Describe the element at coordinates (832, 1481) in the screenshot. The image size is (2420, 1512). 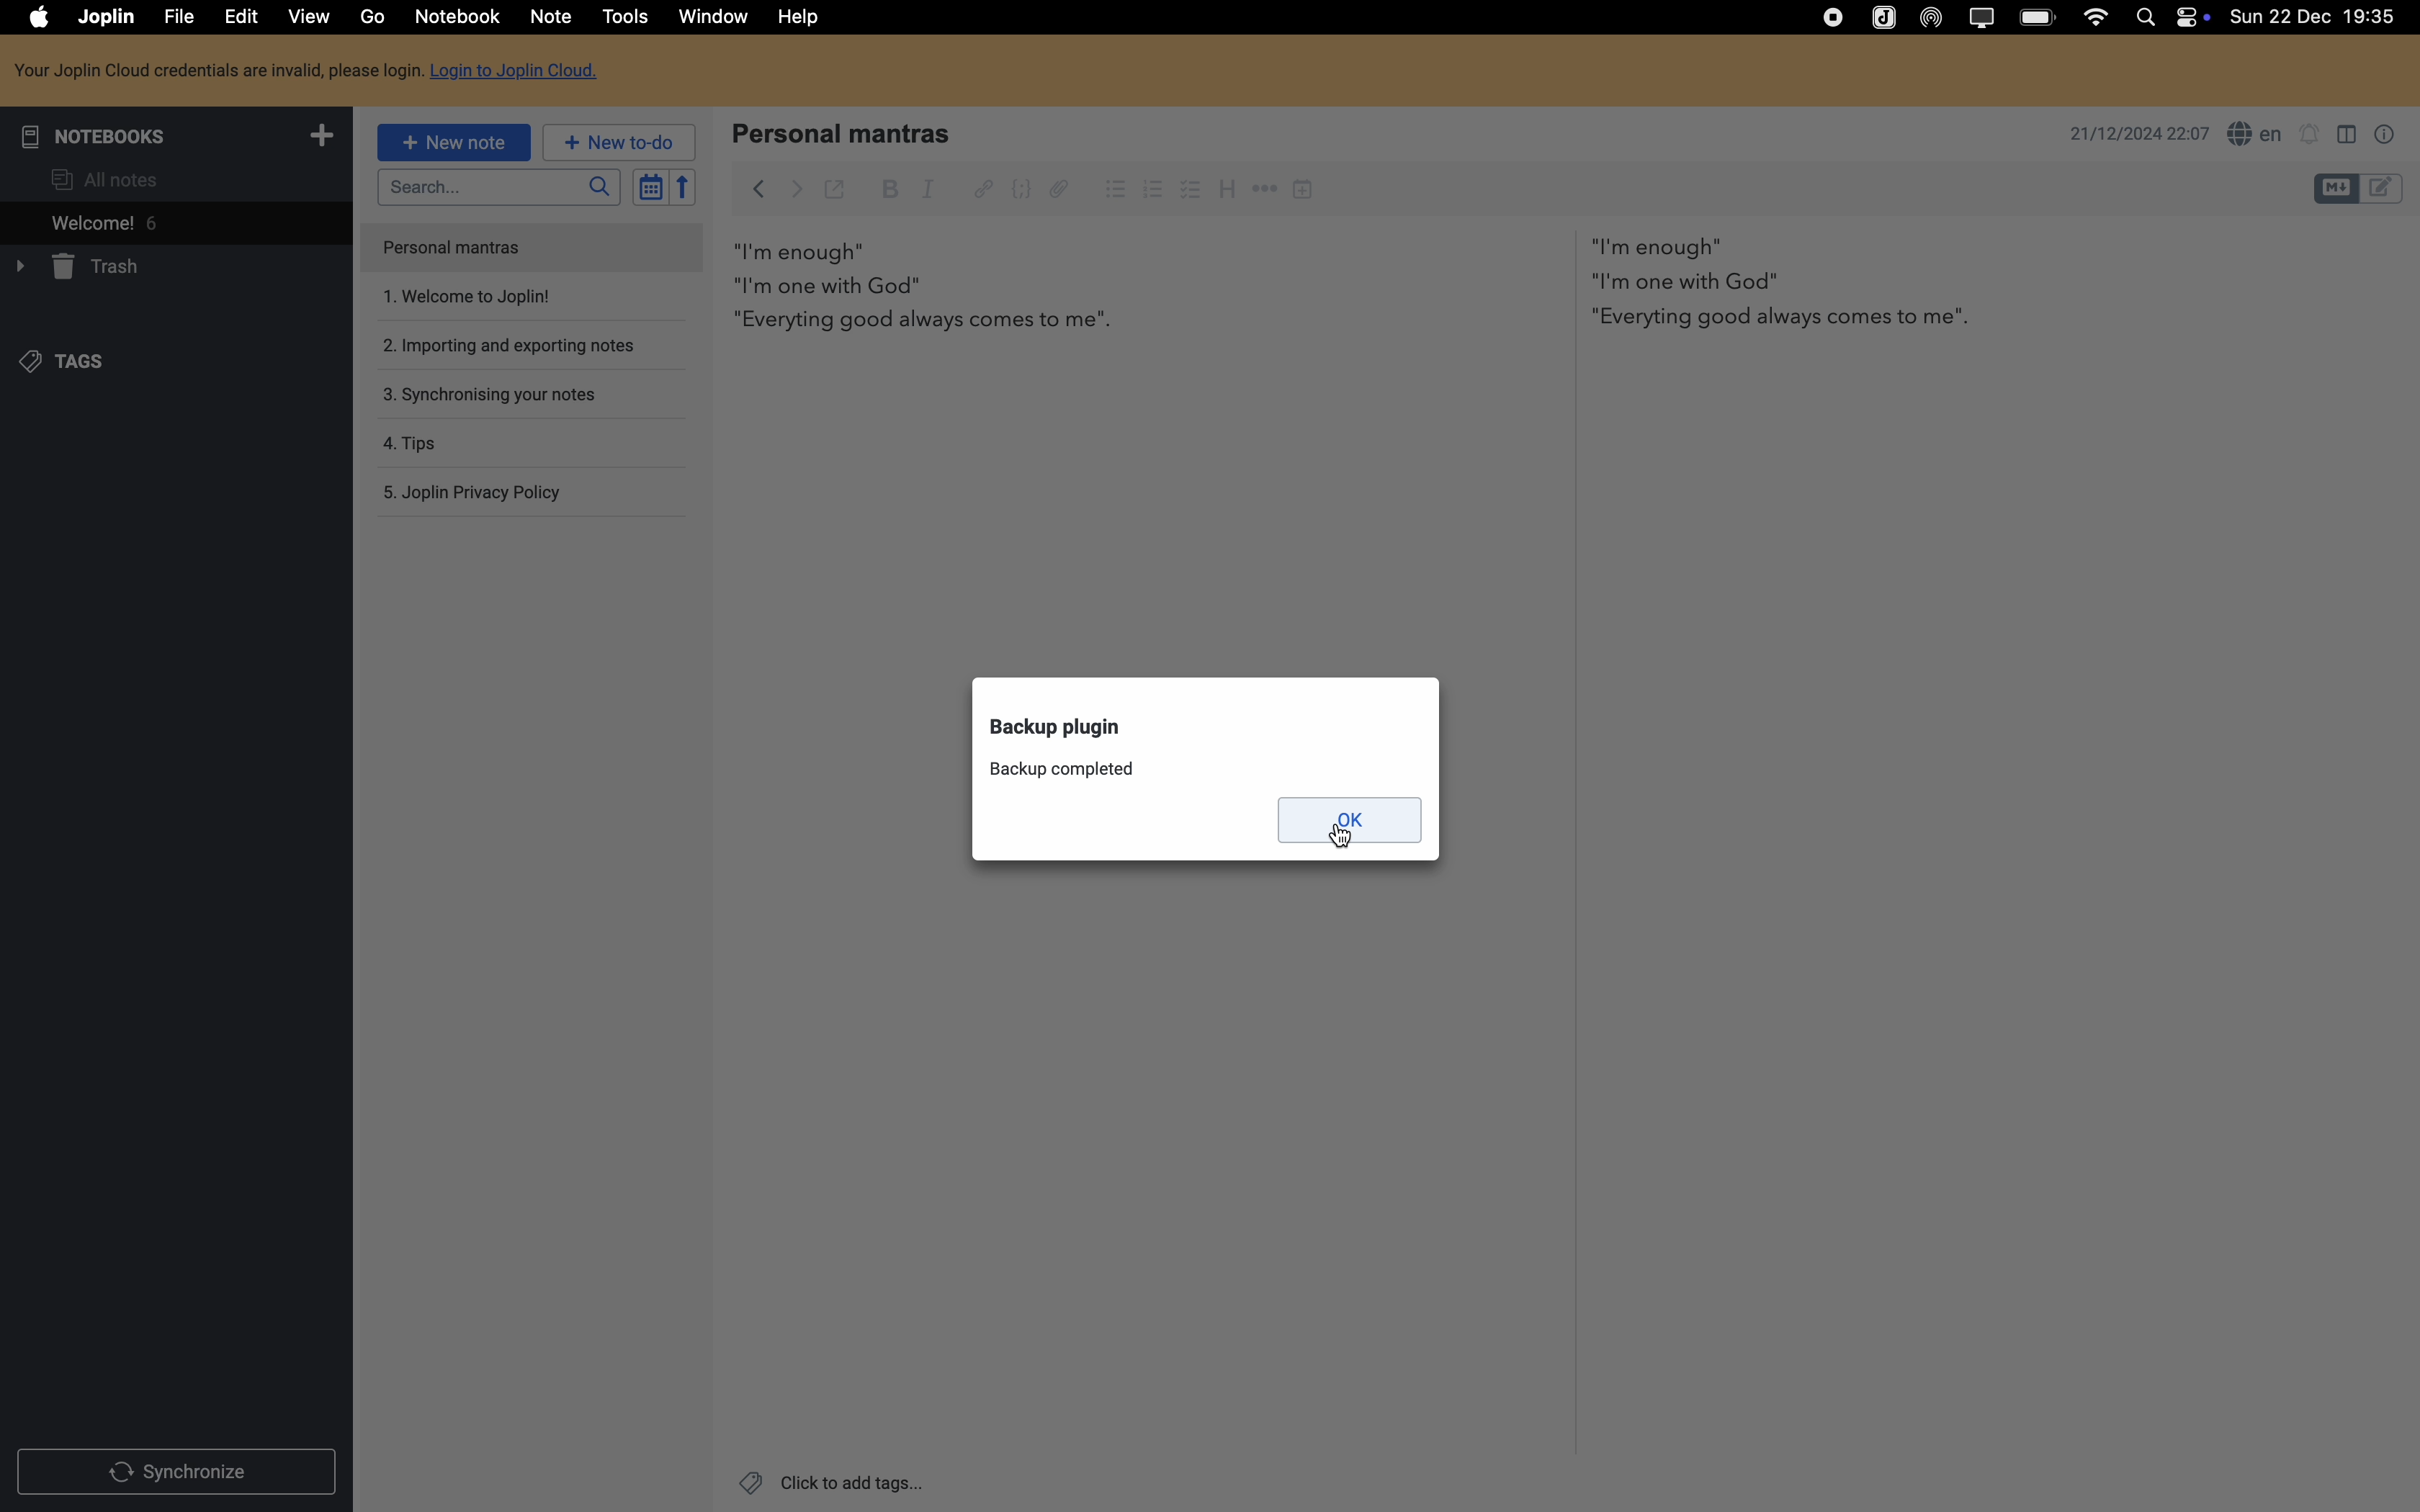
I see `click to add tags` at that location.